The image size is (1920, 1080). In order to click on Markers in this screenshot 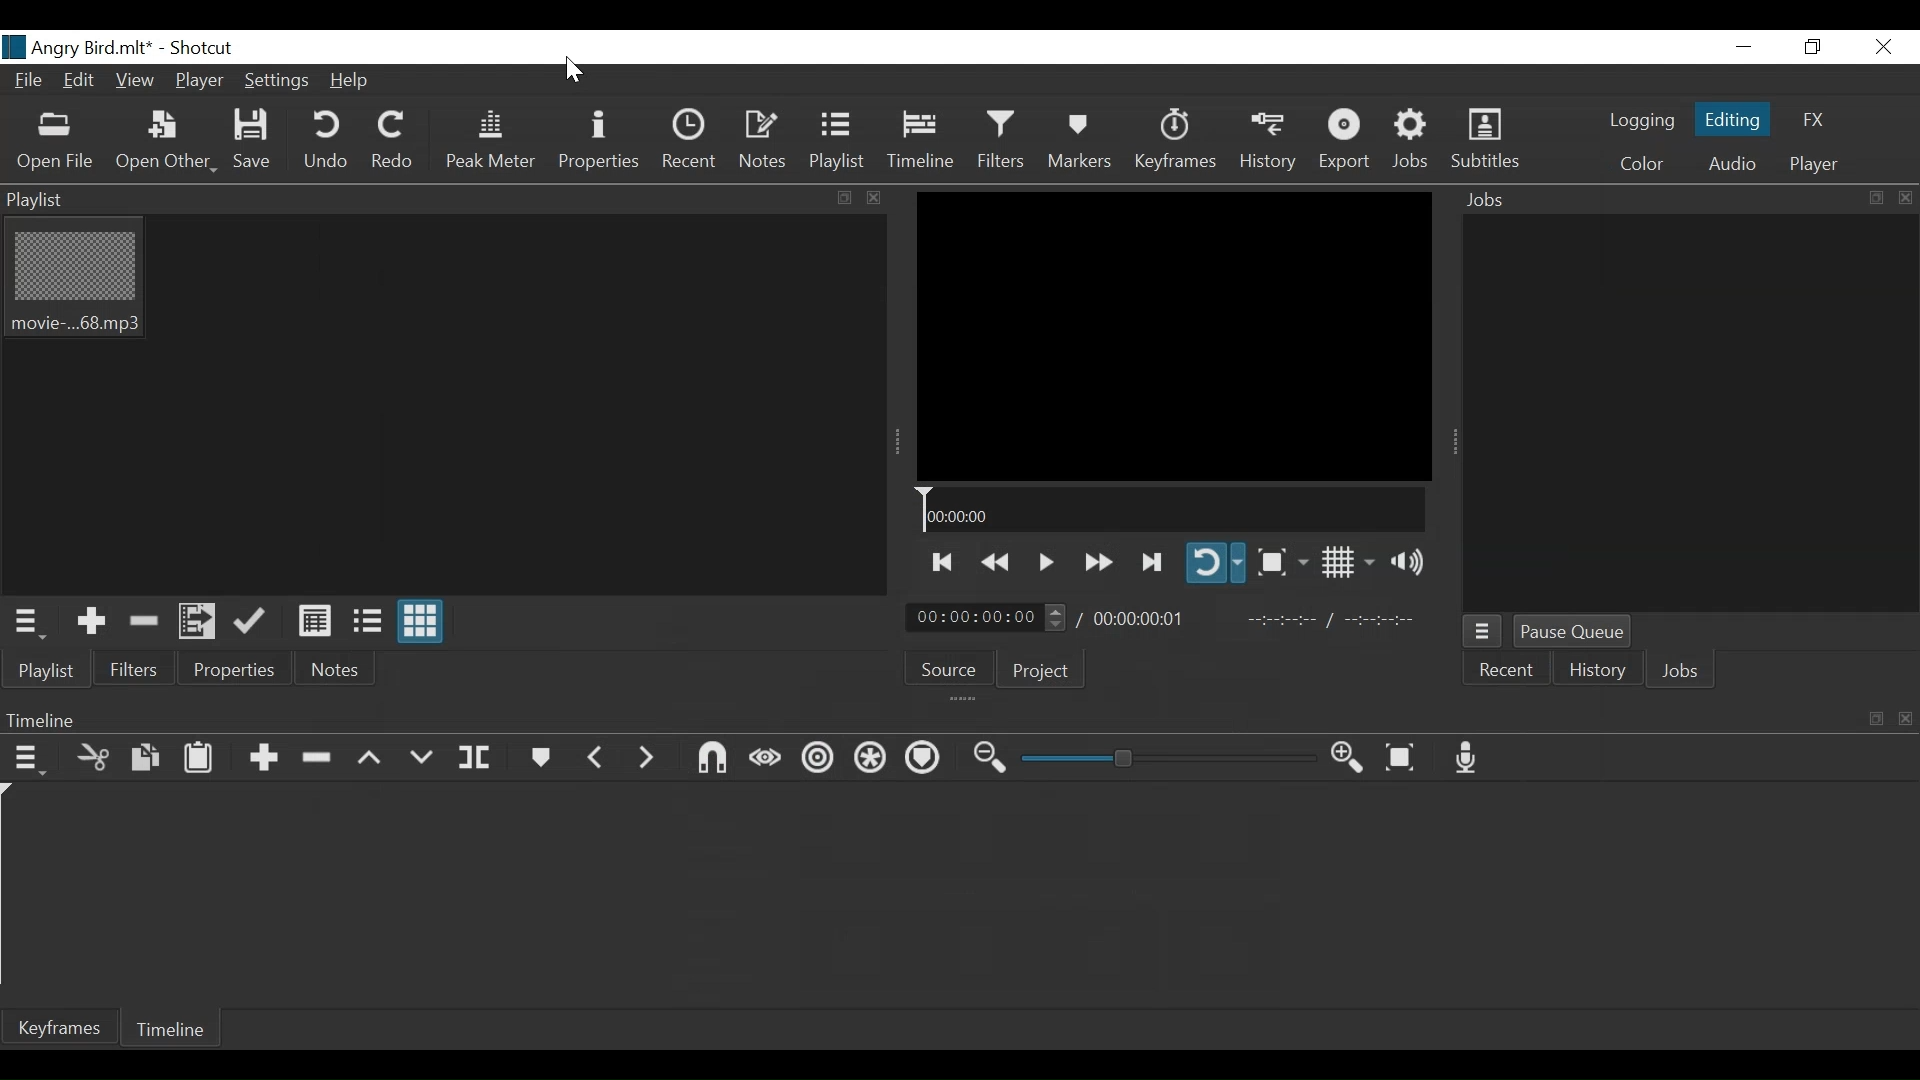, I will do `click(539, 756)`.